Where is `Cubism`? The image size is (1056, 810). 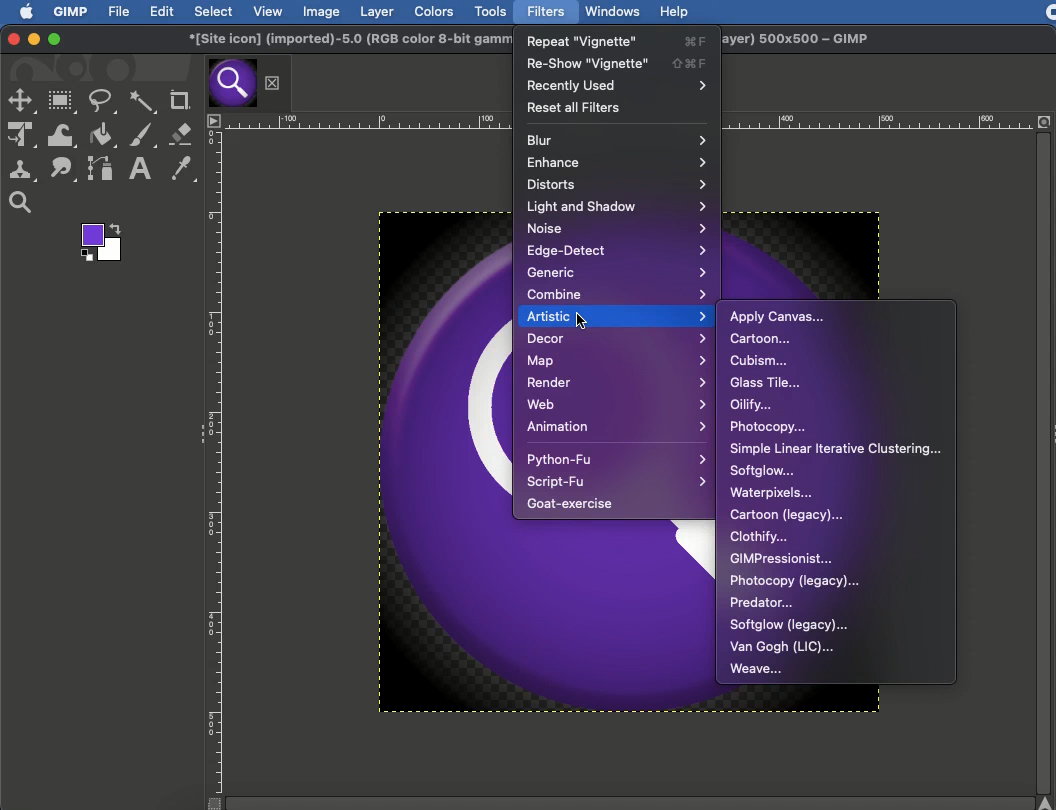 Cubism is located at coordinates (759, 360).